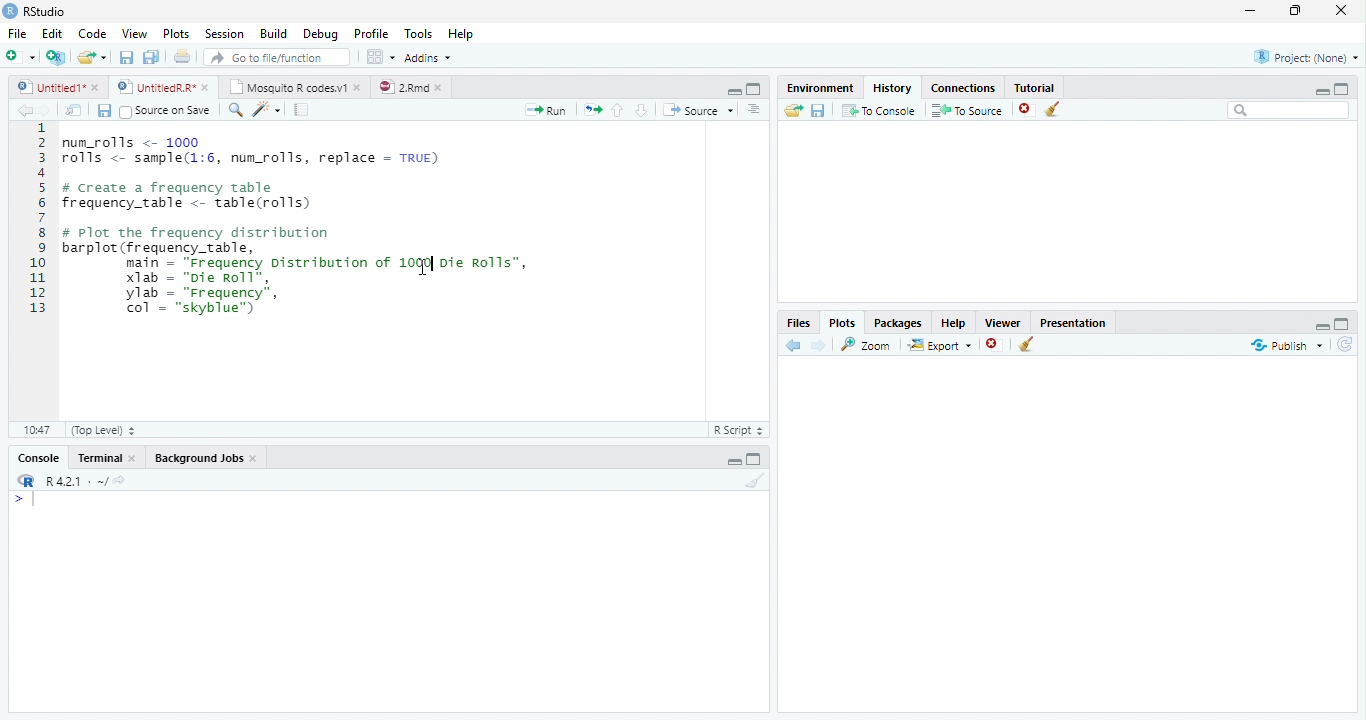  What do you see at coordinates (35, 11) in the screenshot?
I see `RStudio` at bounding box center [35, 11].